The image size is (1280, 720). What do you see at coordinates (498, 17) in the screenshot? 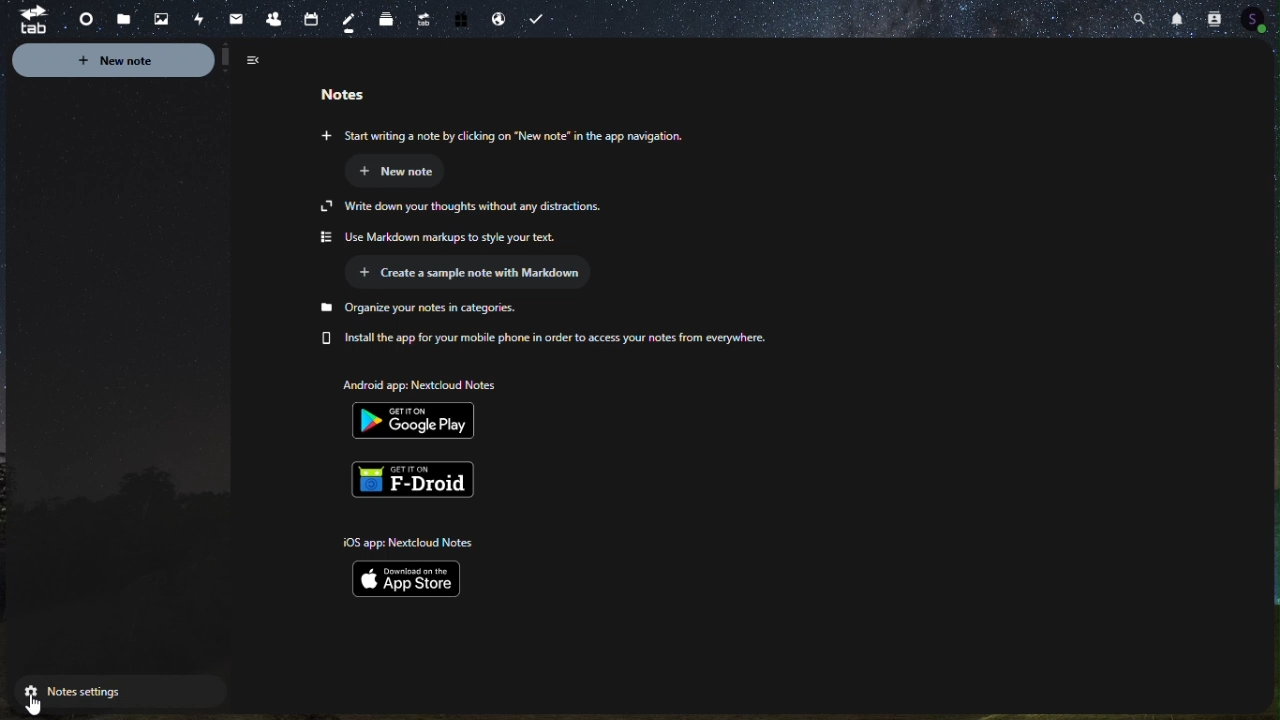
I see `Email handling` at bounding box center [498, 17].